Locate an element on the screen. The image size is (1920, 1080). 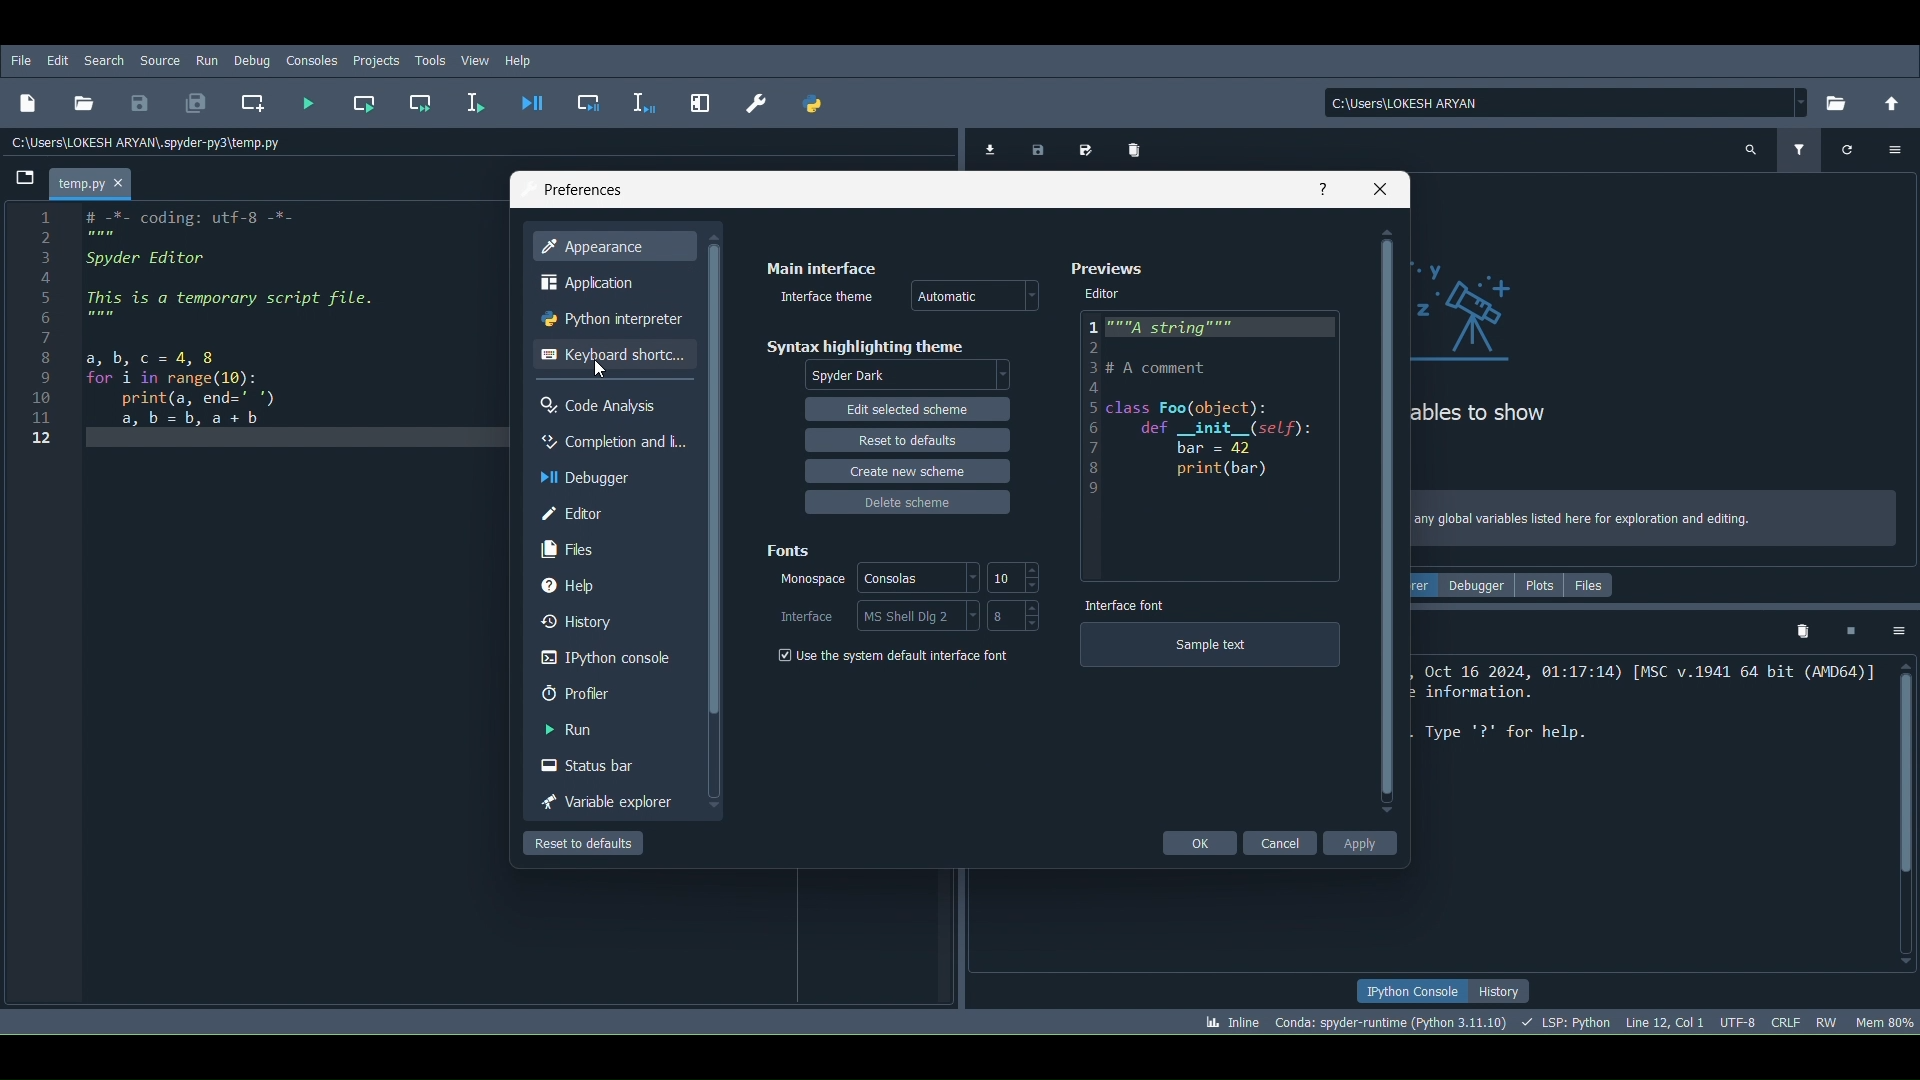
Browse tabs is located at coordinates (21, 182).